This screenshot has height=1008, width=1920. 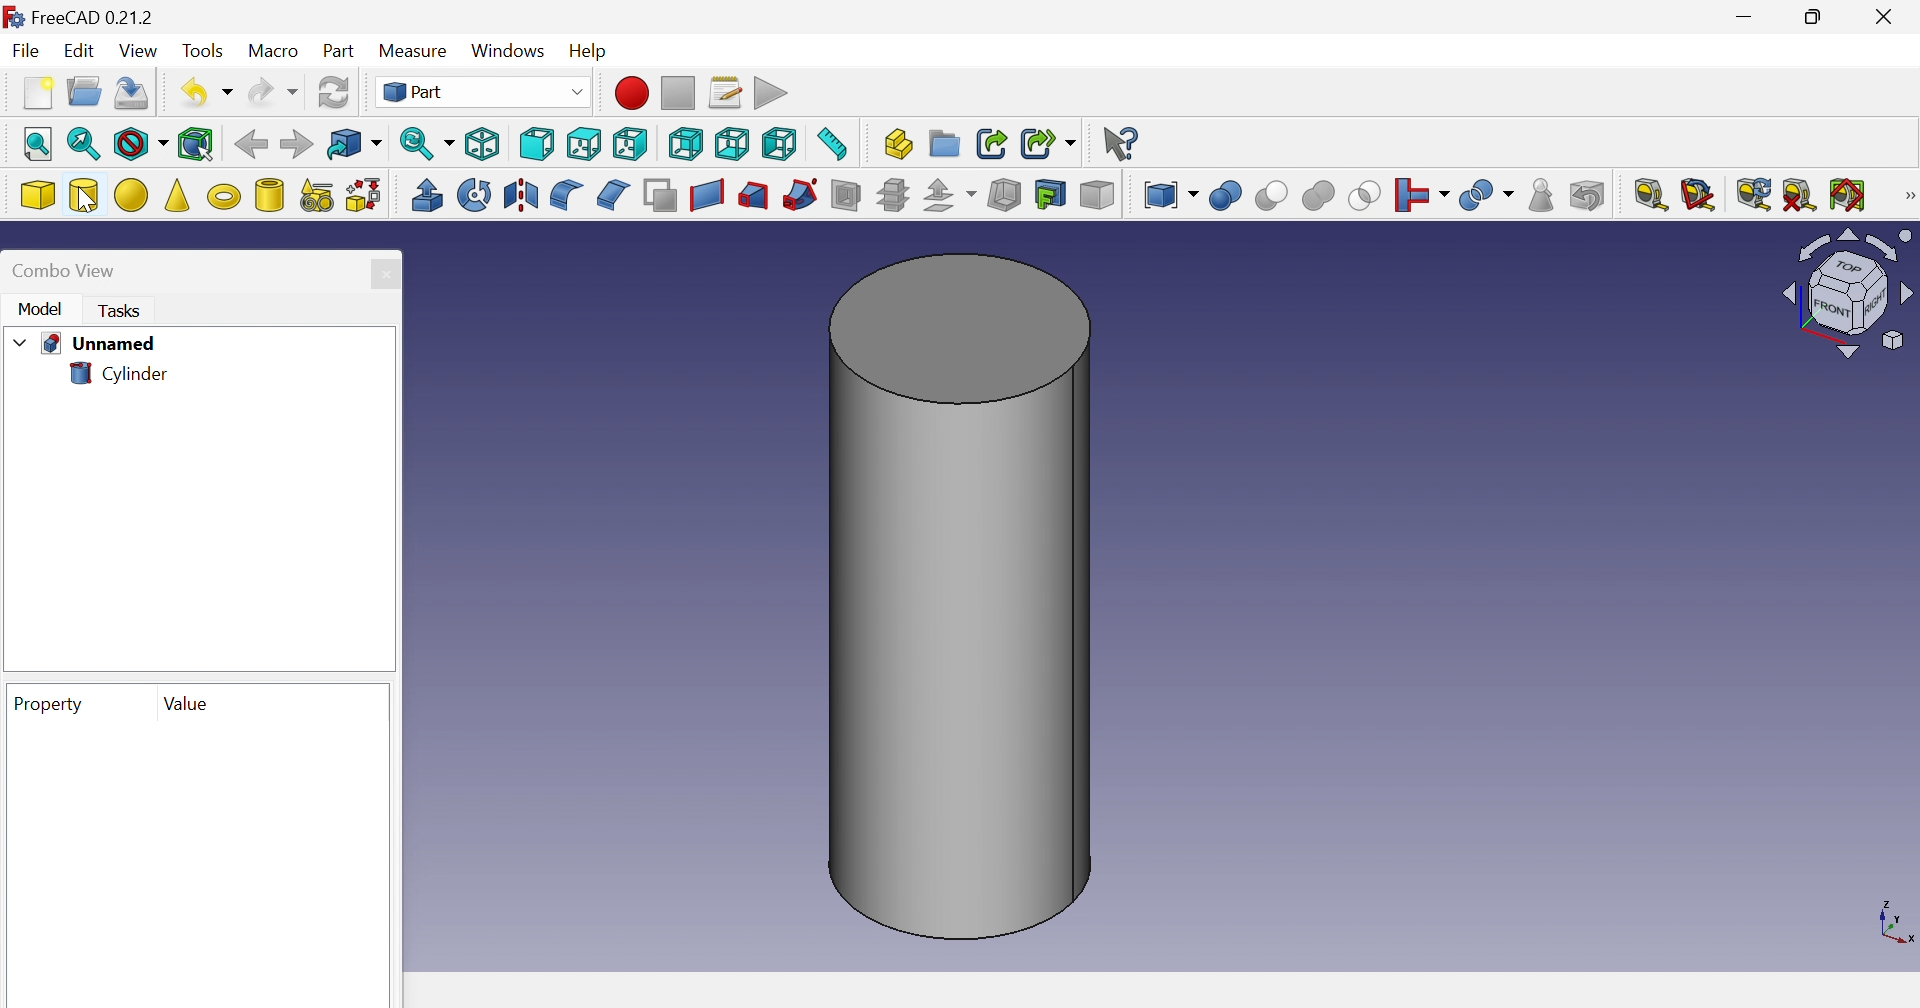 I want to click on Part, so click(x=340, y=53).